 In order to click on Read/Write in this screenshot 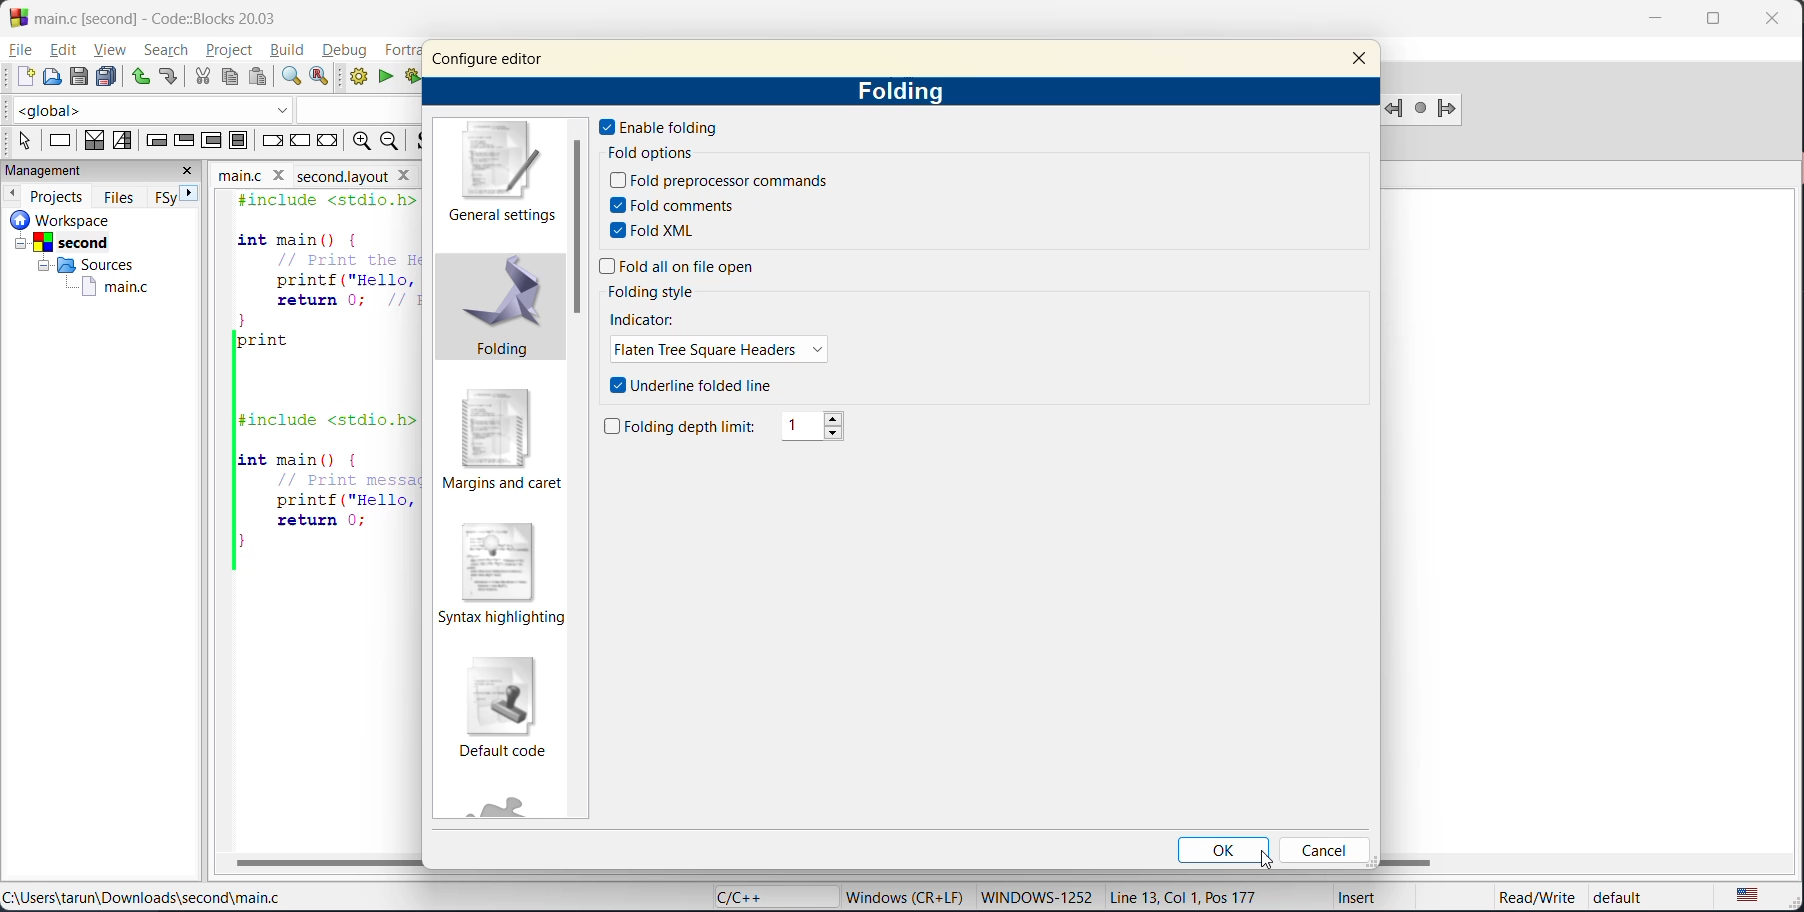, I will do `click(1516, 897)`.